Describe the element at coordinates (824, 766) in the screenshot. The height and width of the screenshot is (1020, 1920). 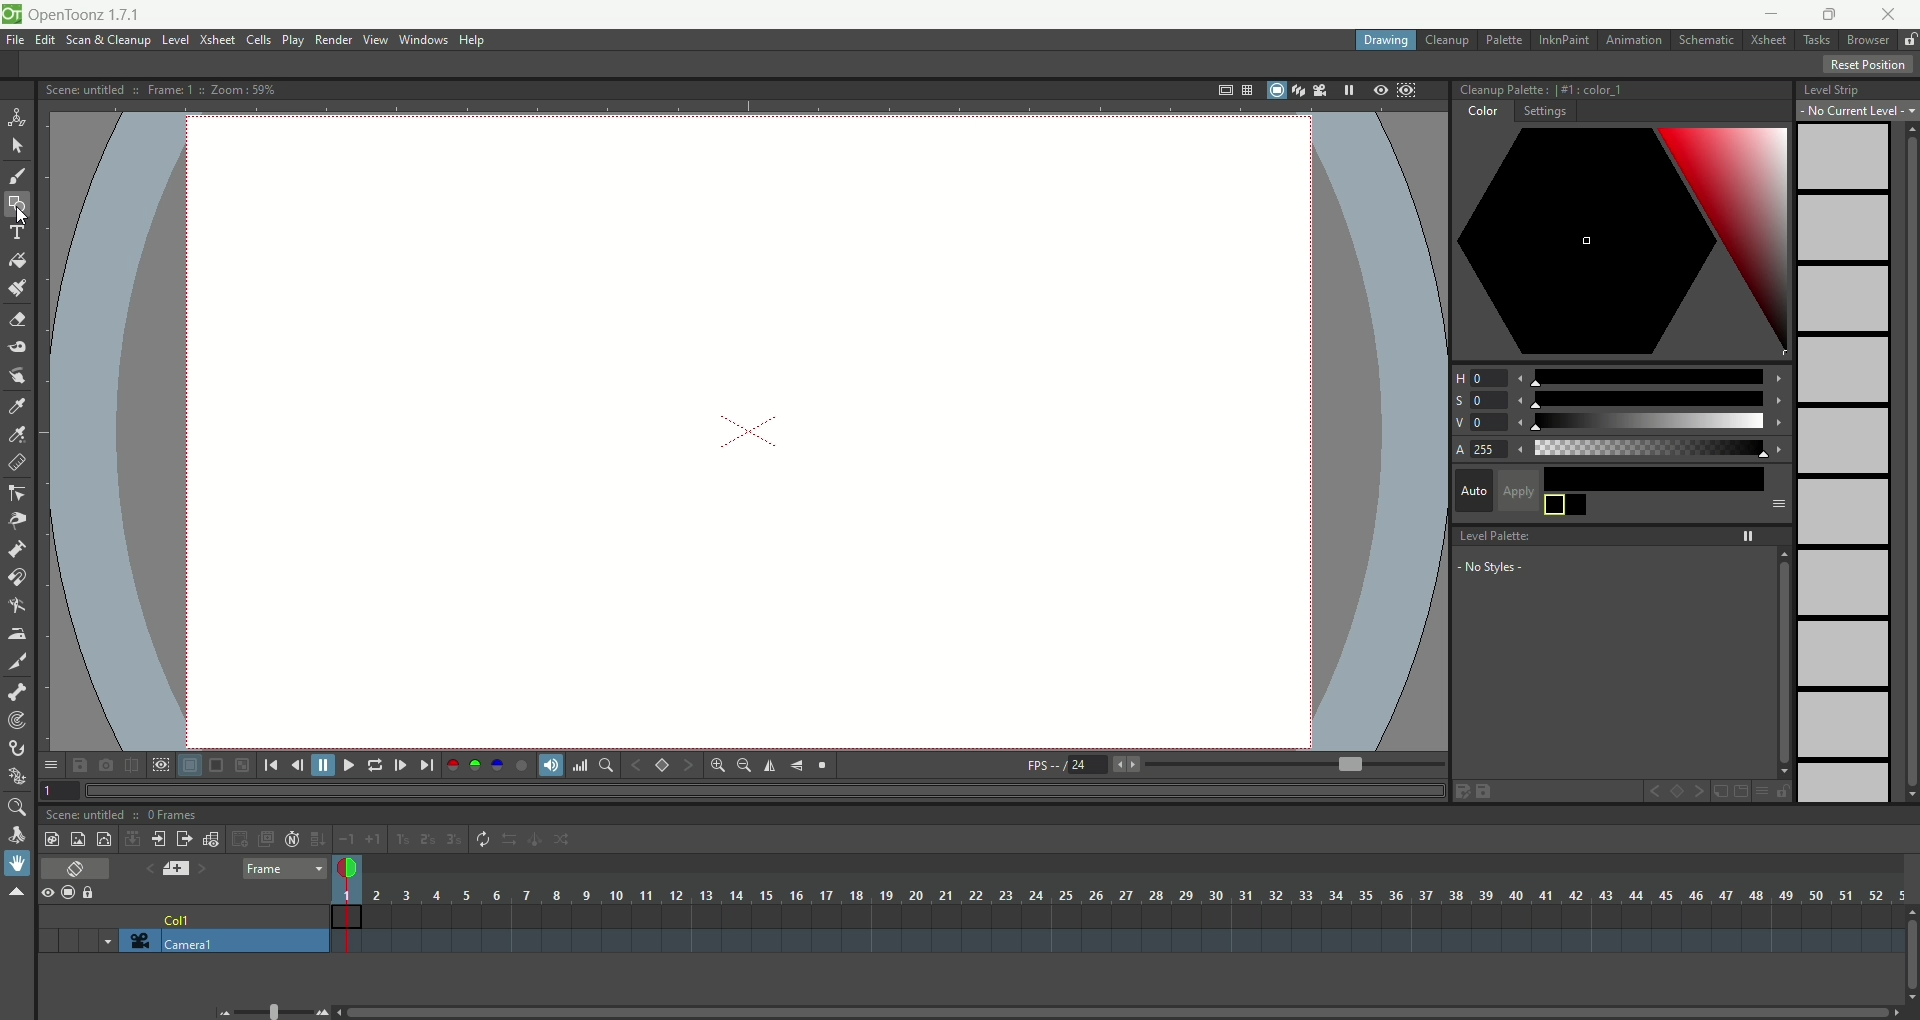
I see `reset view` at that location.